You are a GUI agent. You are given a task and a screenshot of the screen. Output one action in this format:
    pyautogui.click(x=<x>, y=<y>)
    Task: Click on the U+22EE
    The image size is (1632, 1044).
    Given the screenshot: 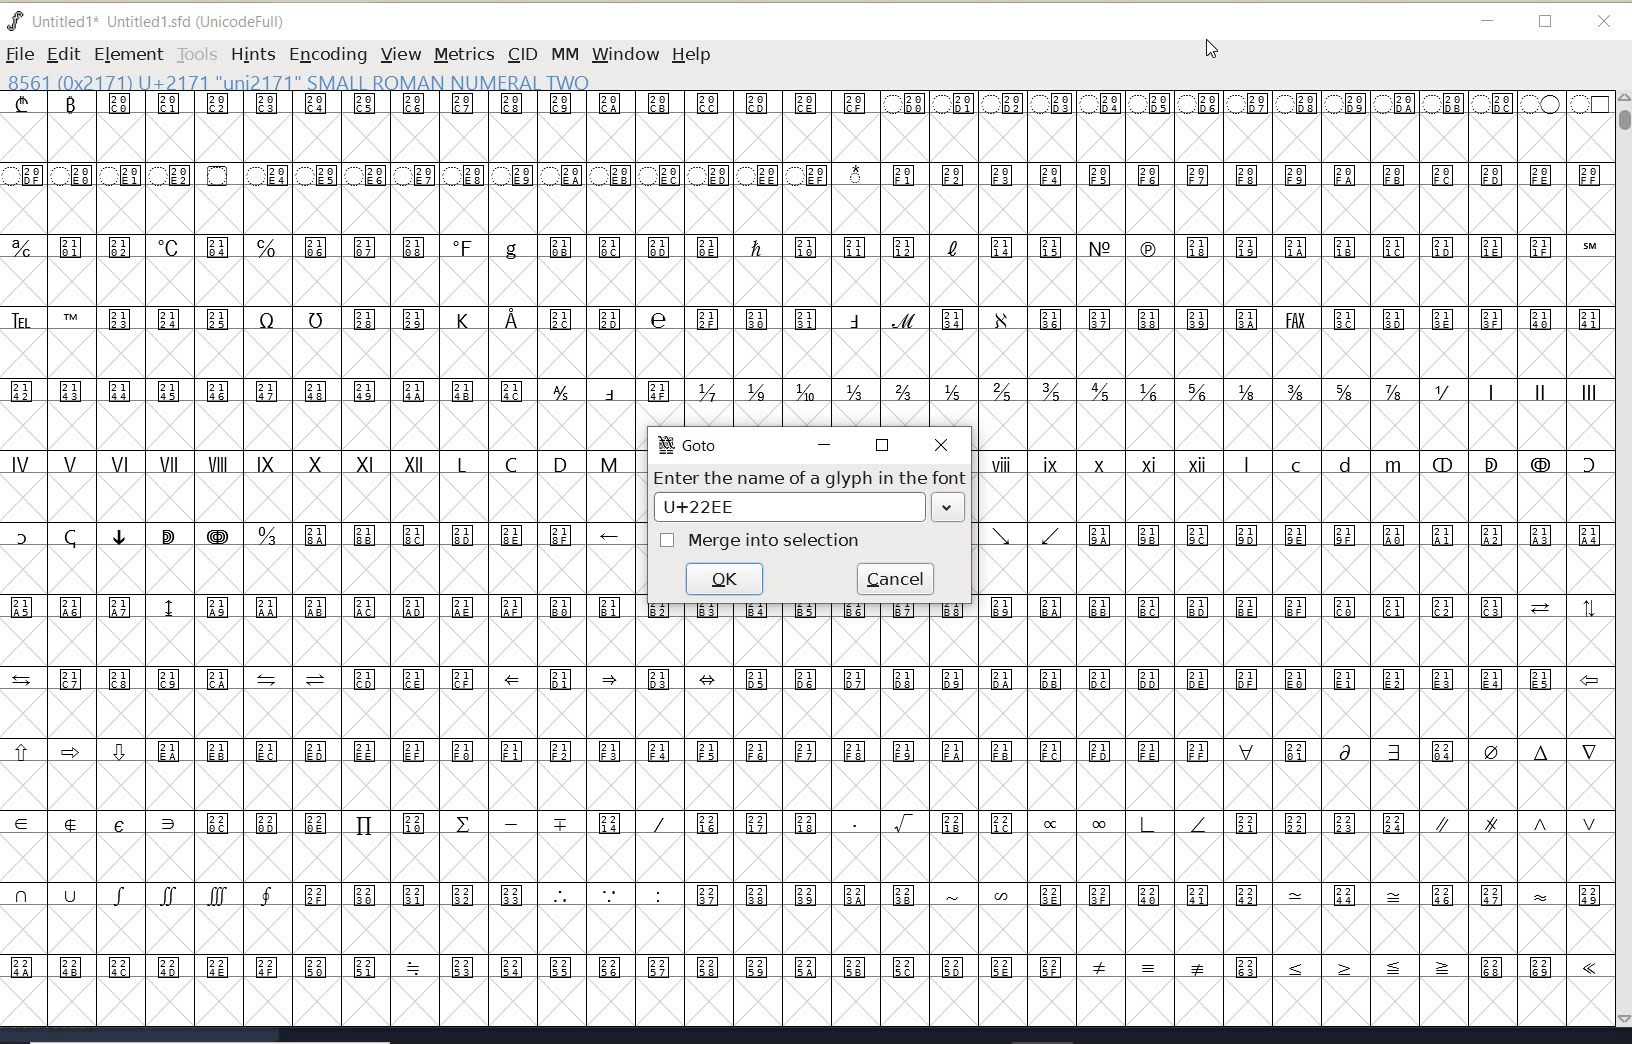 What is the action you would take?
    pyautogui.click(x=709, y=507)
    